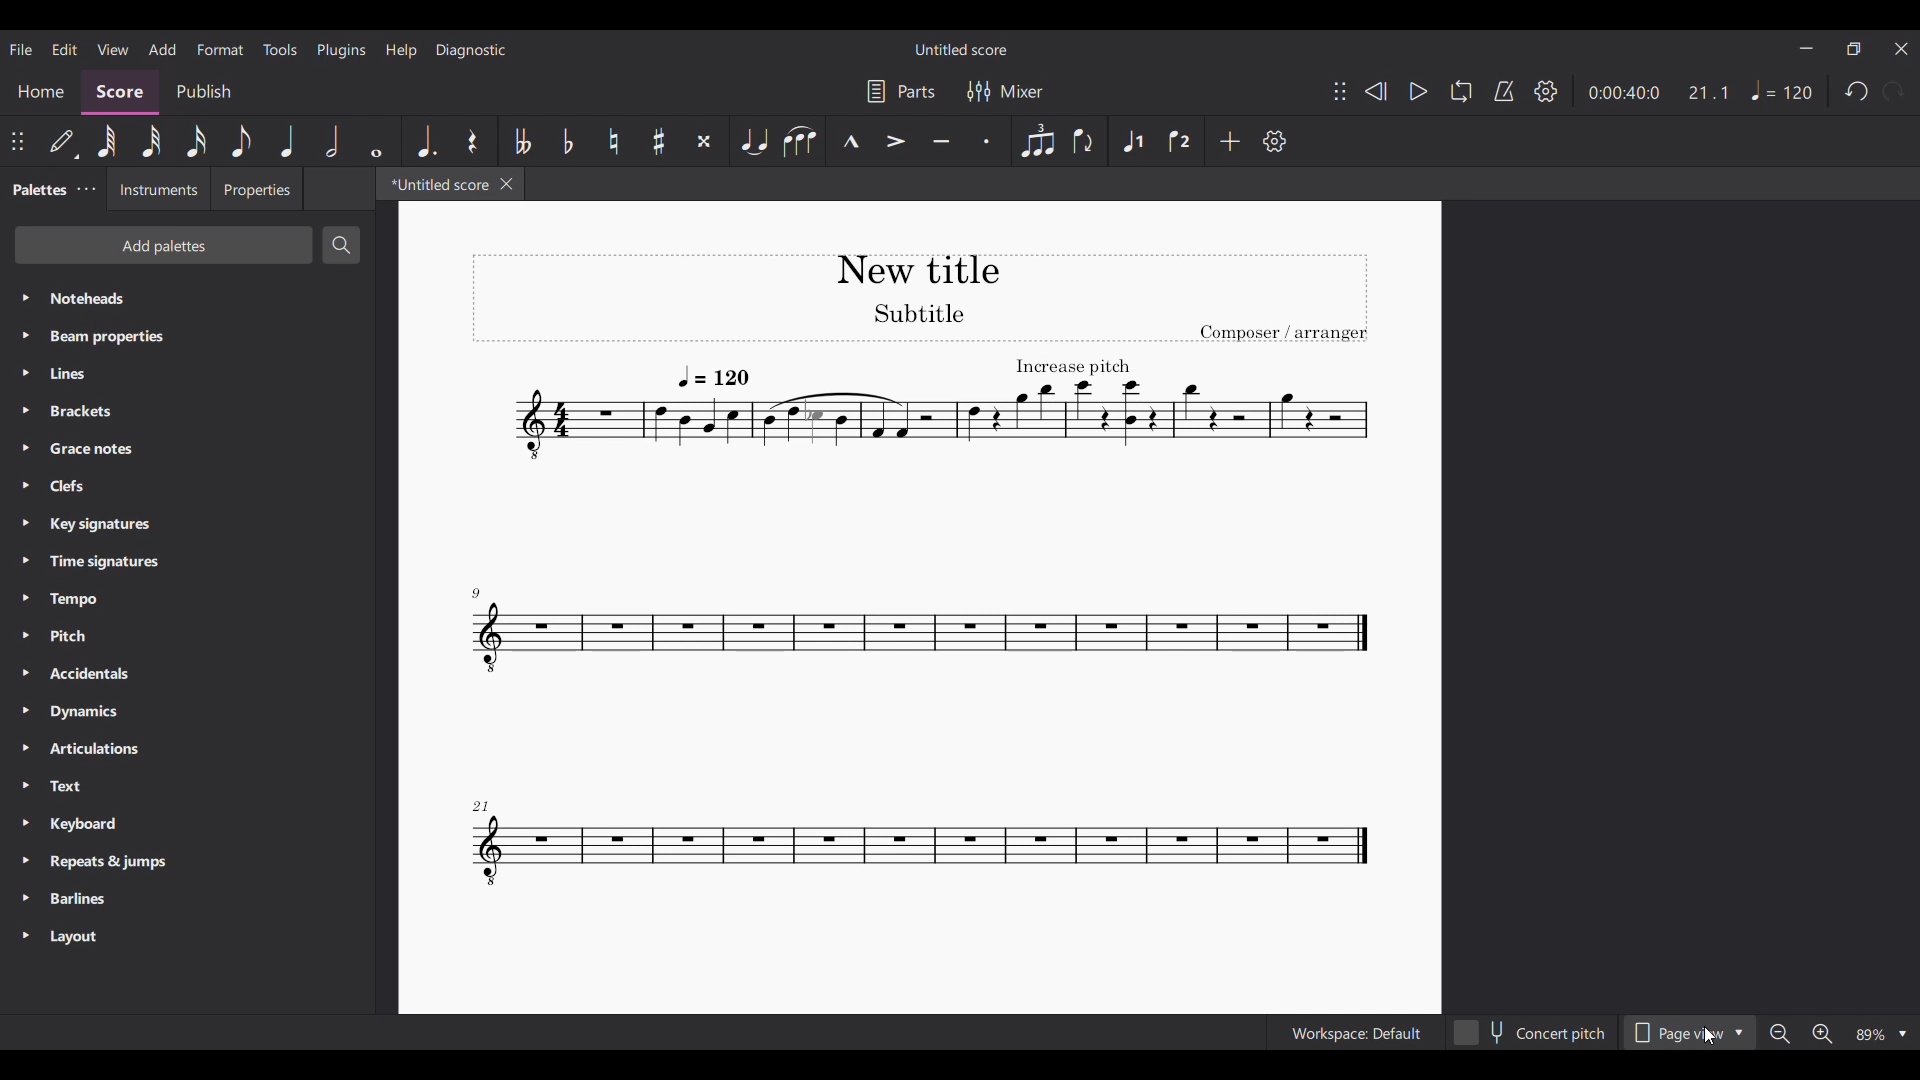 Image resolution: width=1920 pixels, height=1080 pixels. I want to click on Rewind, so click(1376, 91).